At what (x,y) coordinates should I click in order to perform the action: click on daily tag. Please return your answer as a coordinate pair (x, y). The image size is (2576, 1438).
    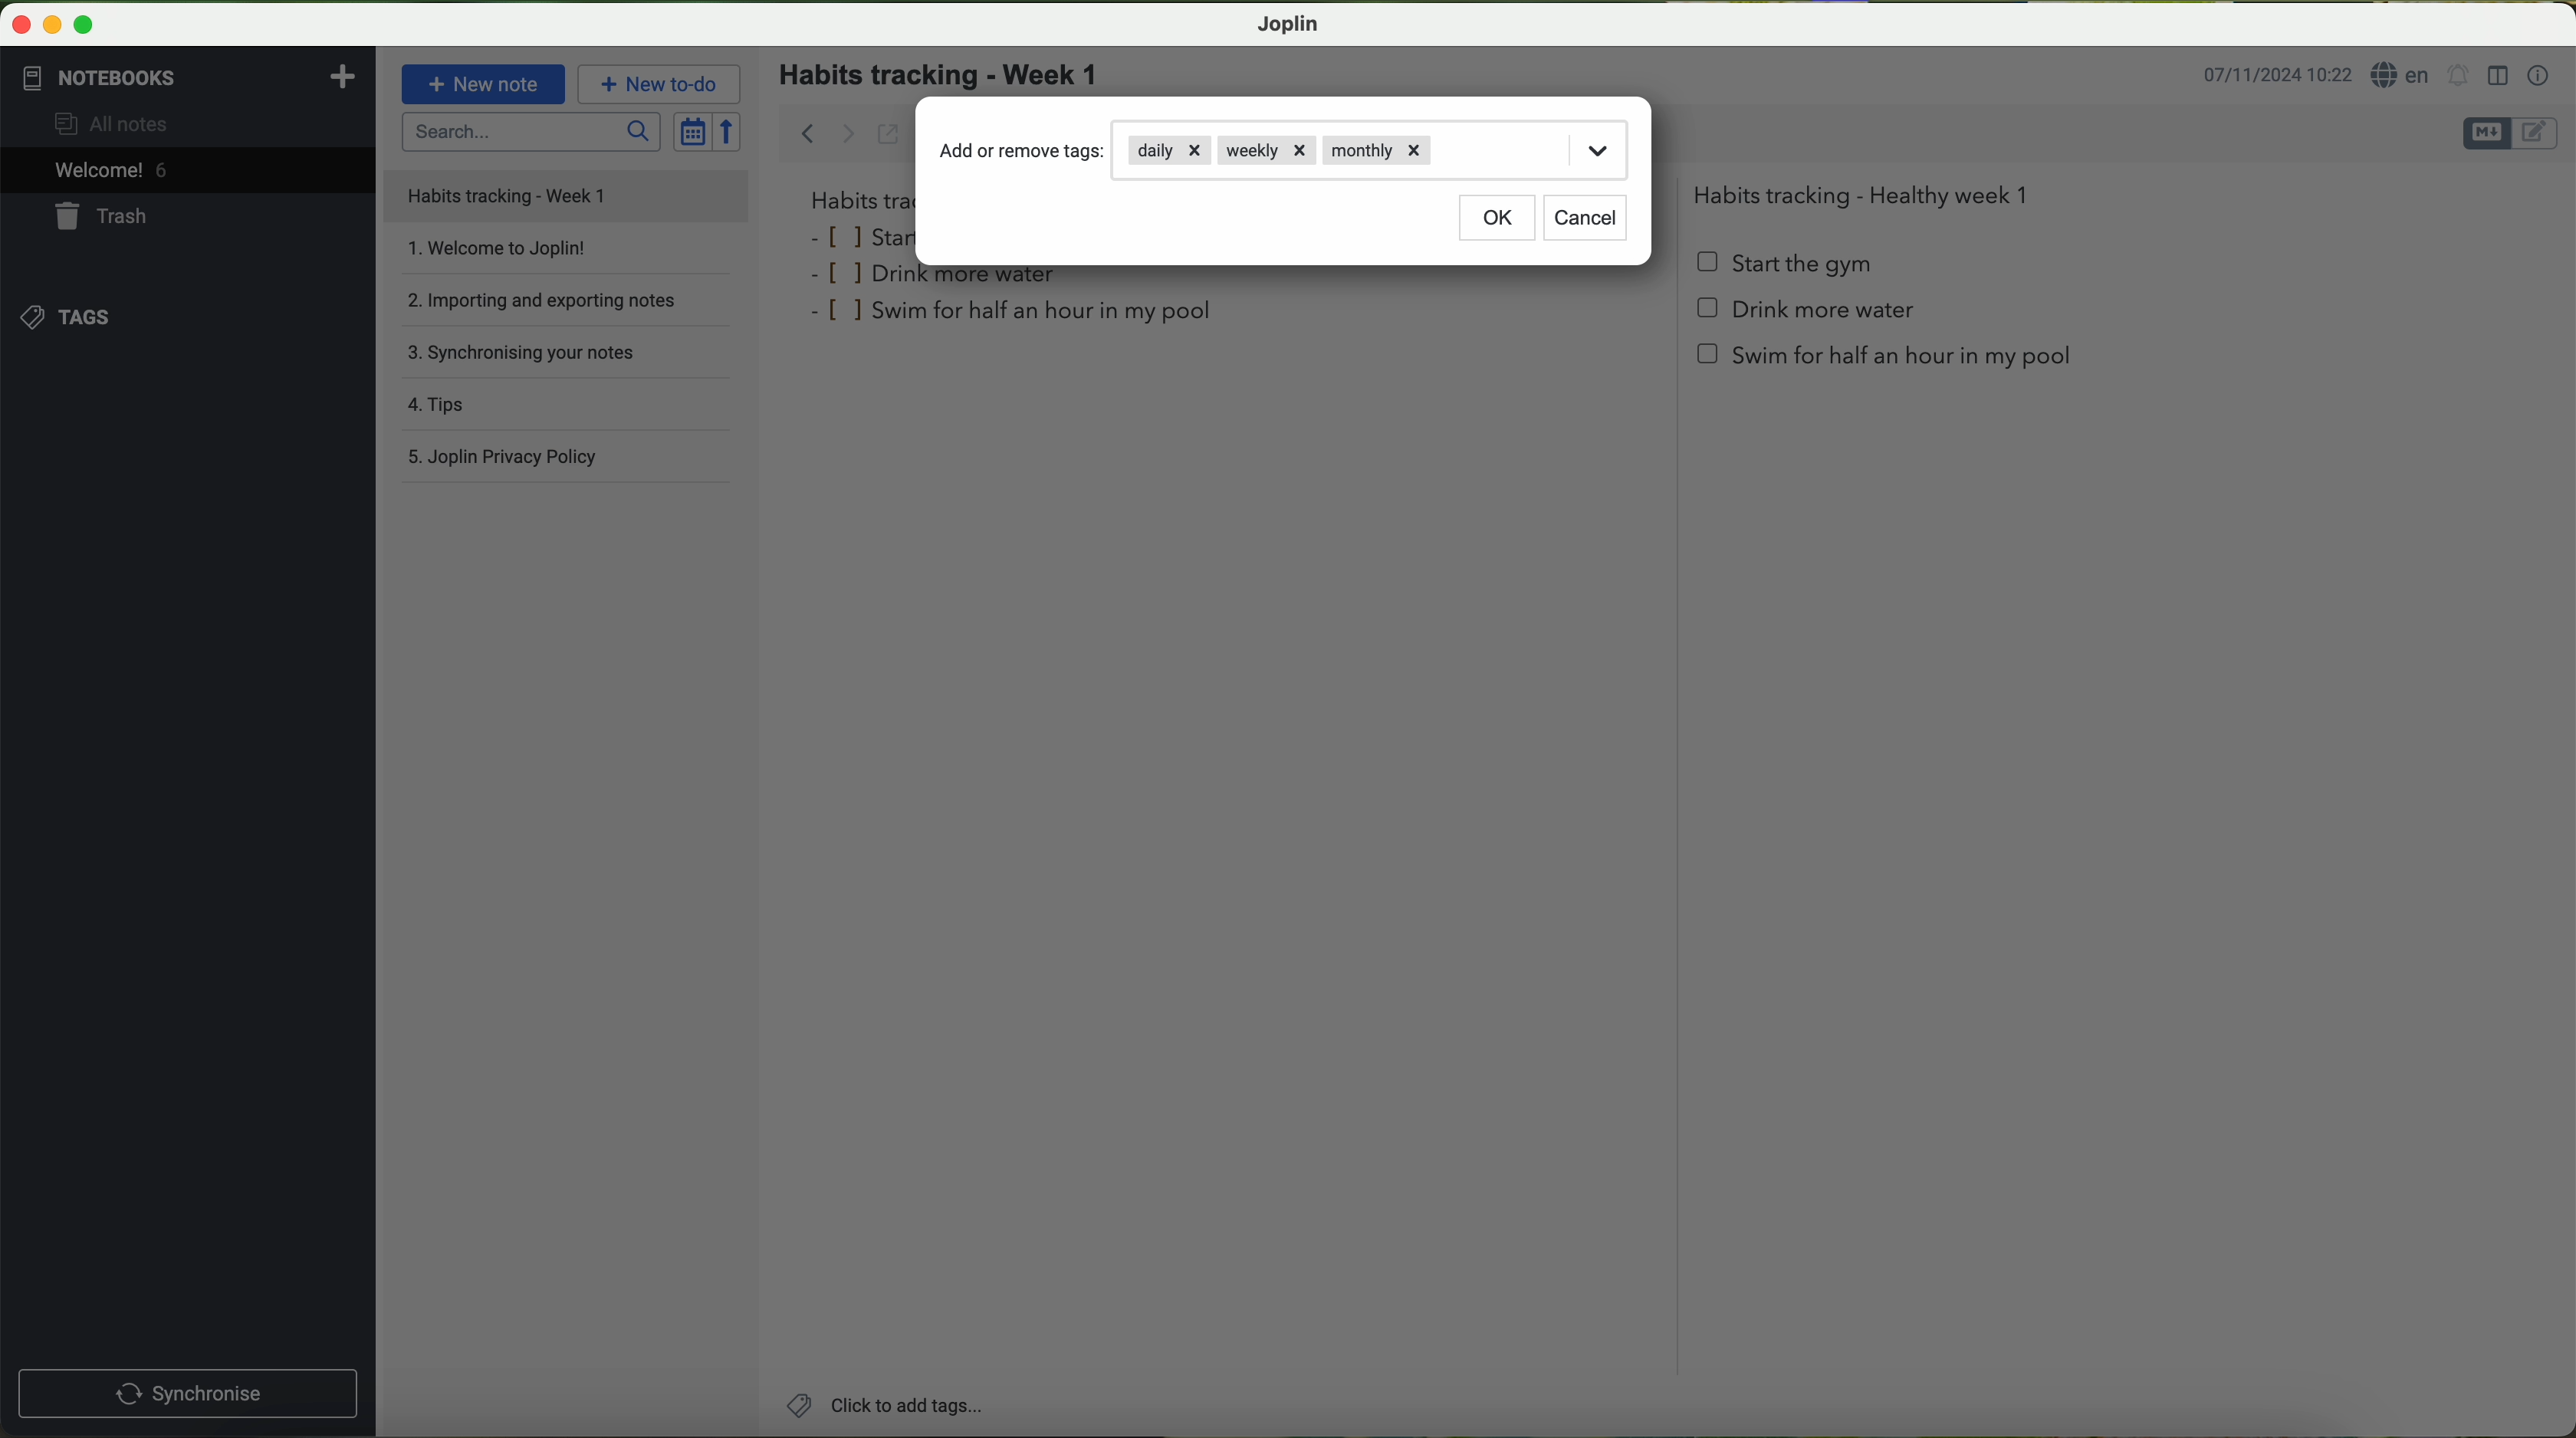
    Looking at the image, I should click on (1169, 149).